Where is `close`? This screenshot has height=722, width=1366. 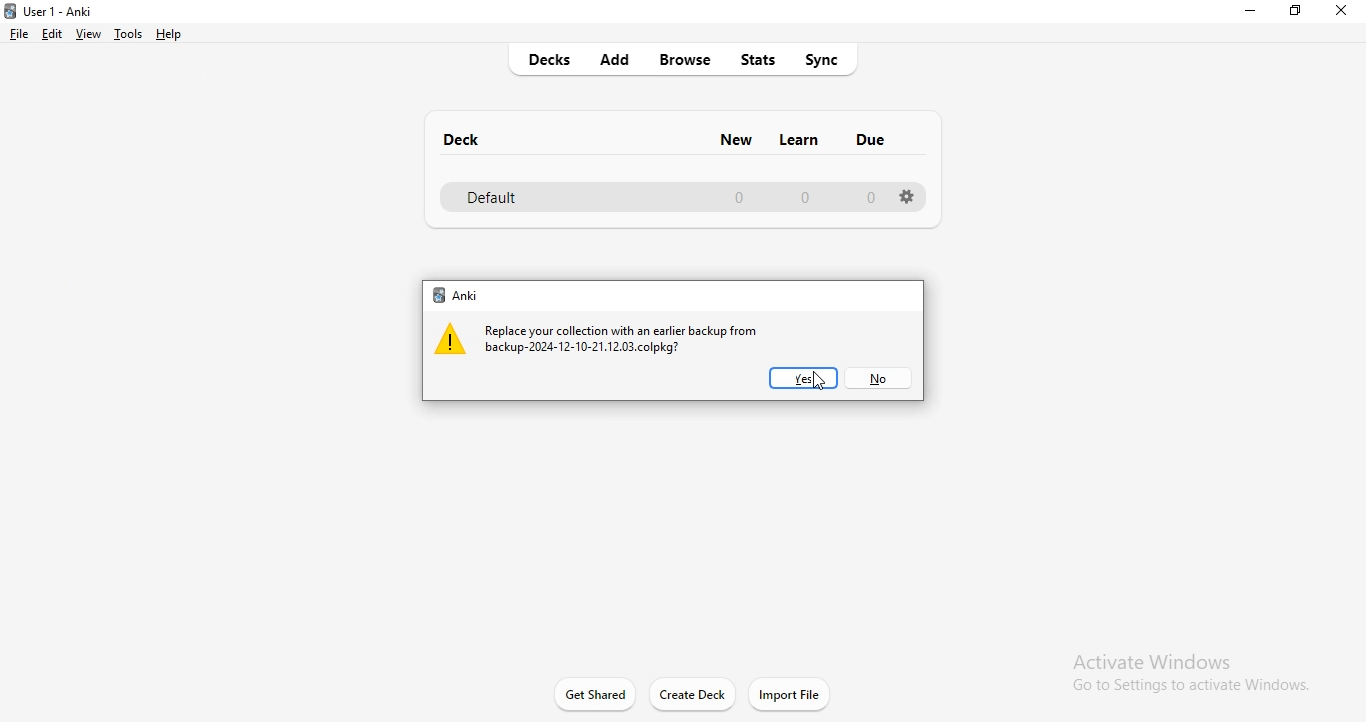
close is located at coordinates (1345, 12).